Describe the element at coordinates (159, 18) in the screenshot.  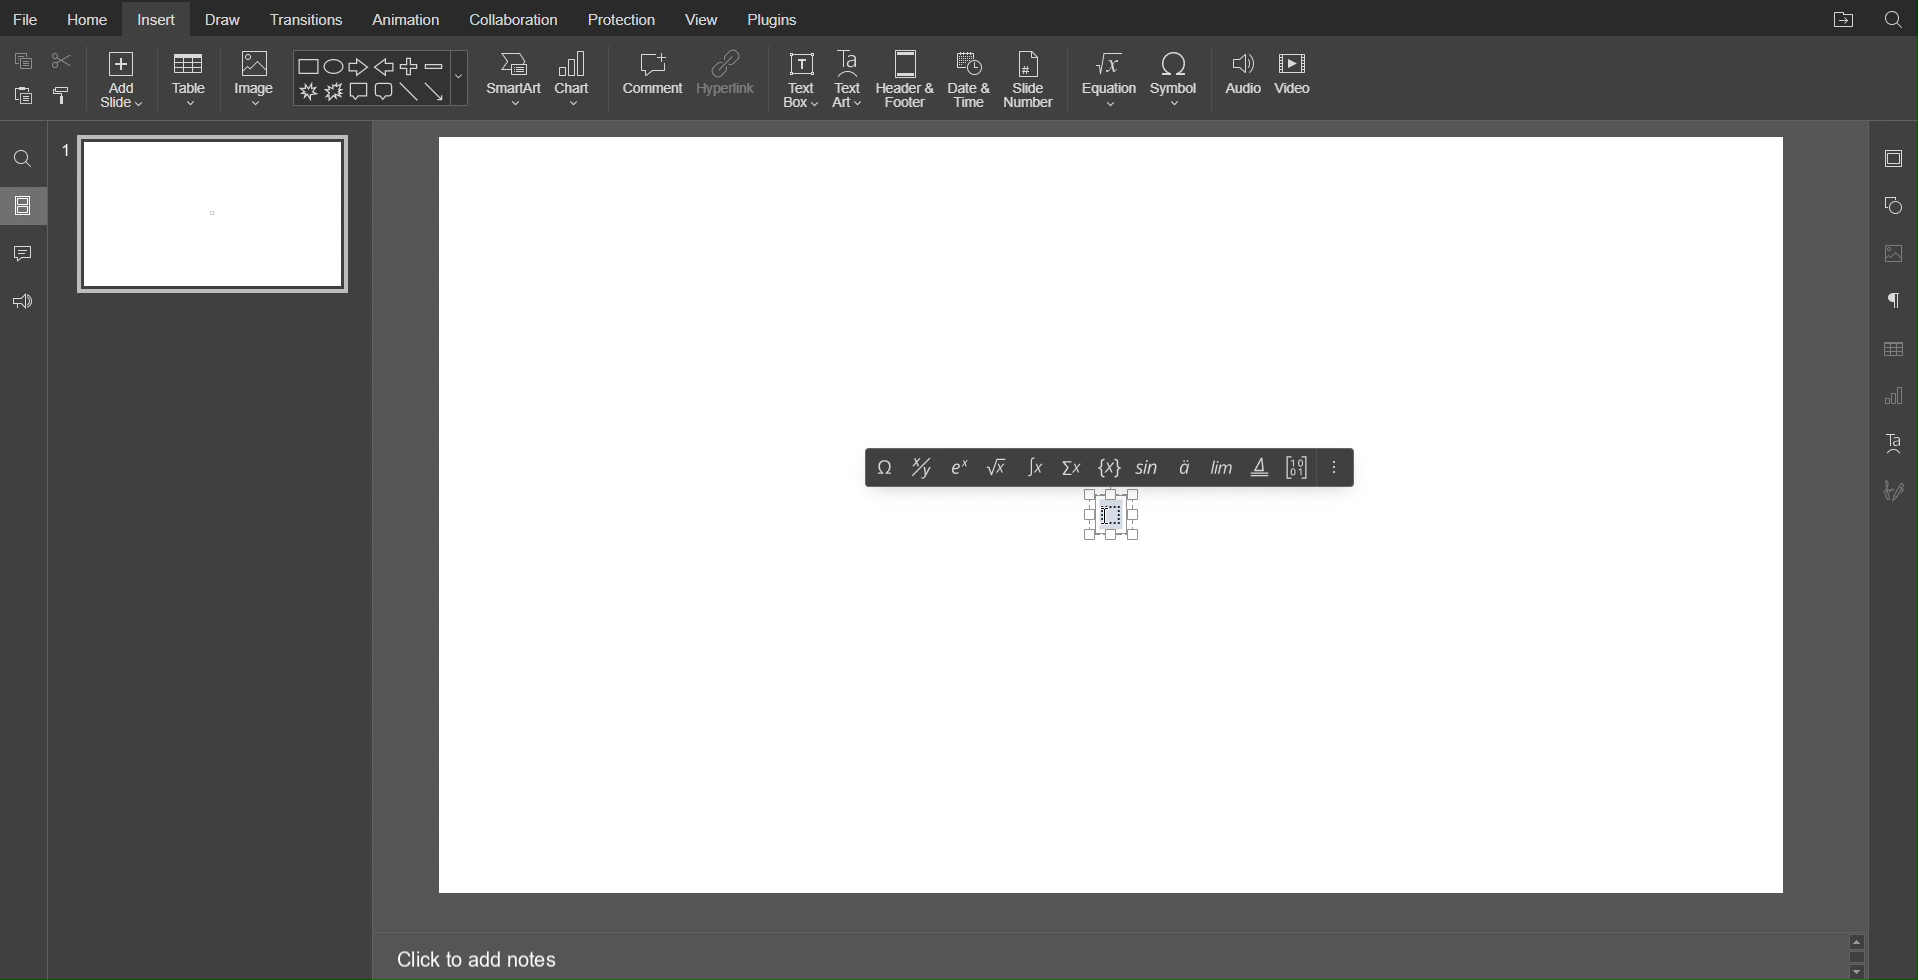
I see `Insert` at that location.